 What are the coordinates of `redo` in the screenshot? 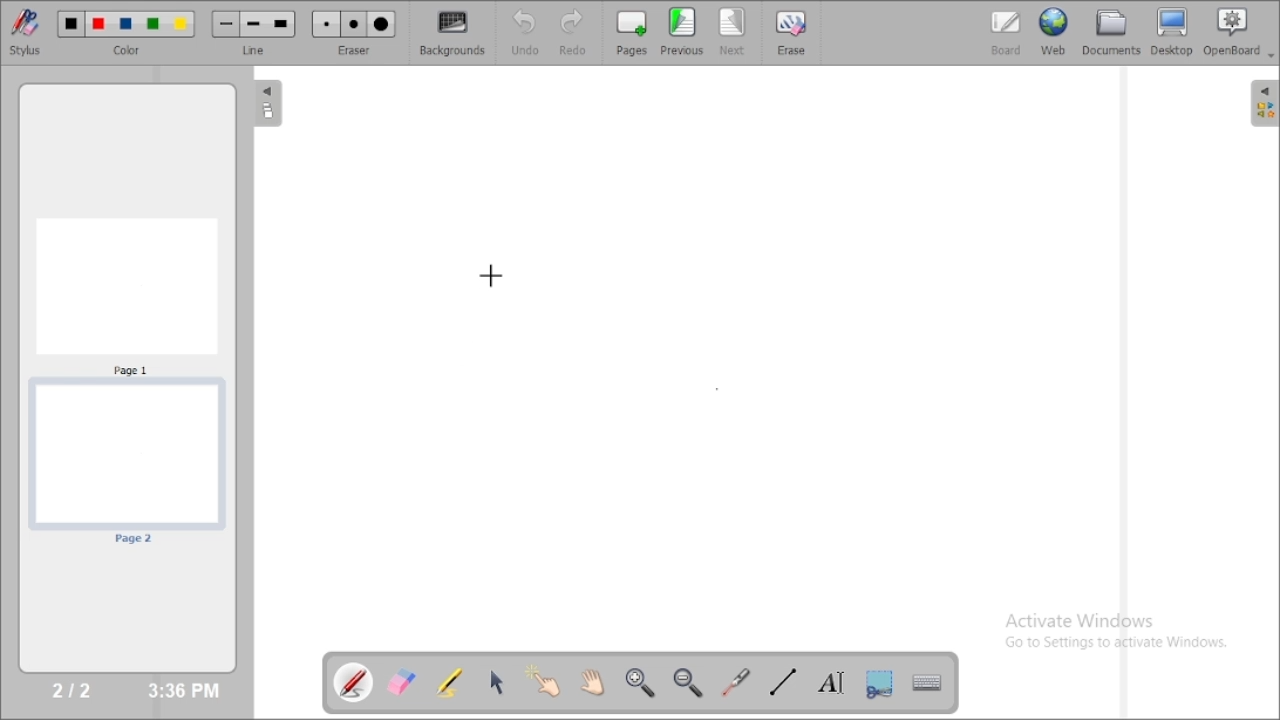 It's located at (578, 32).